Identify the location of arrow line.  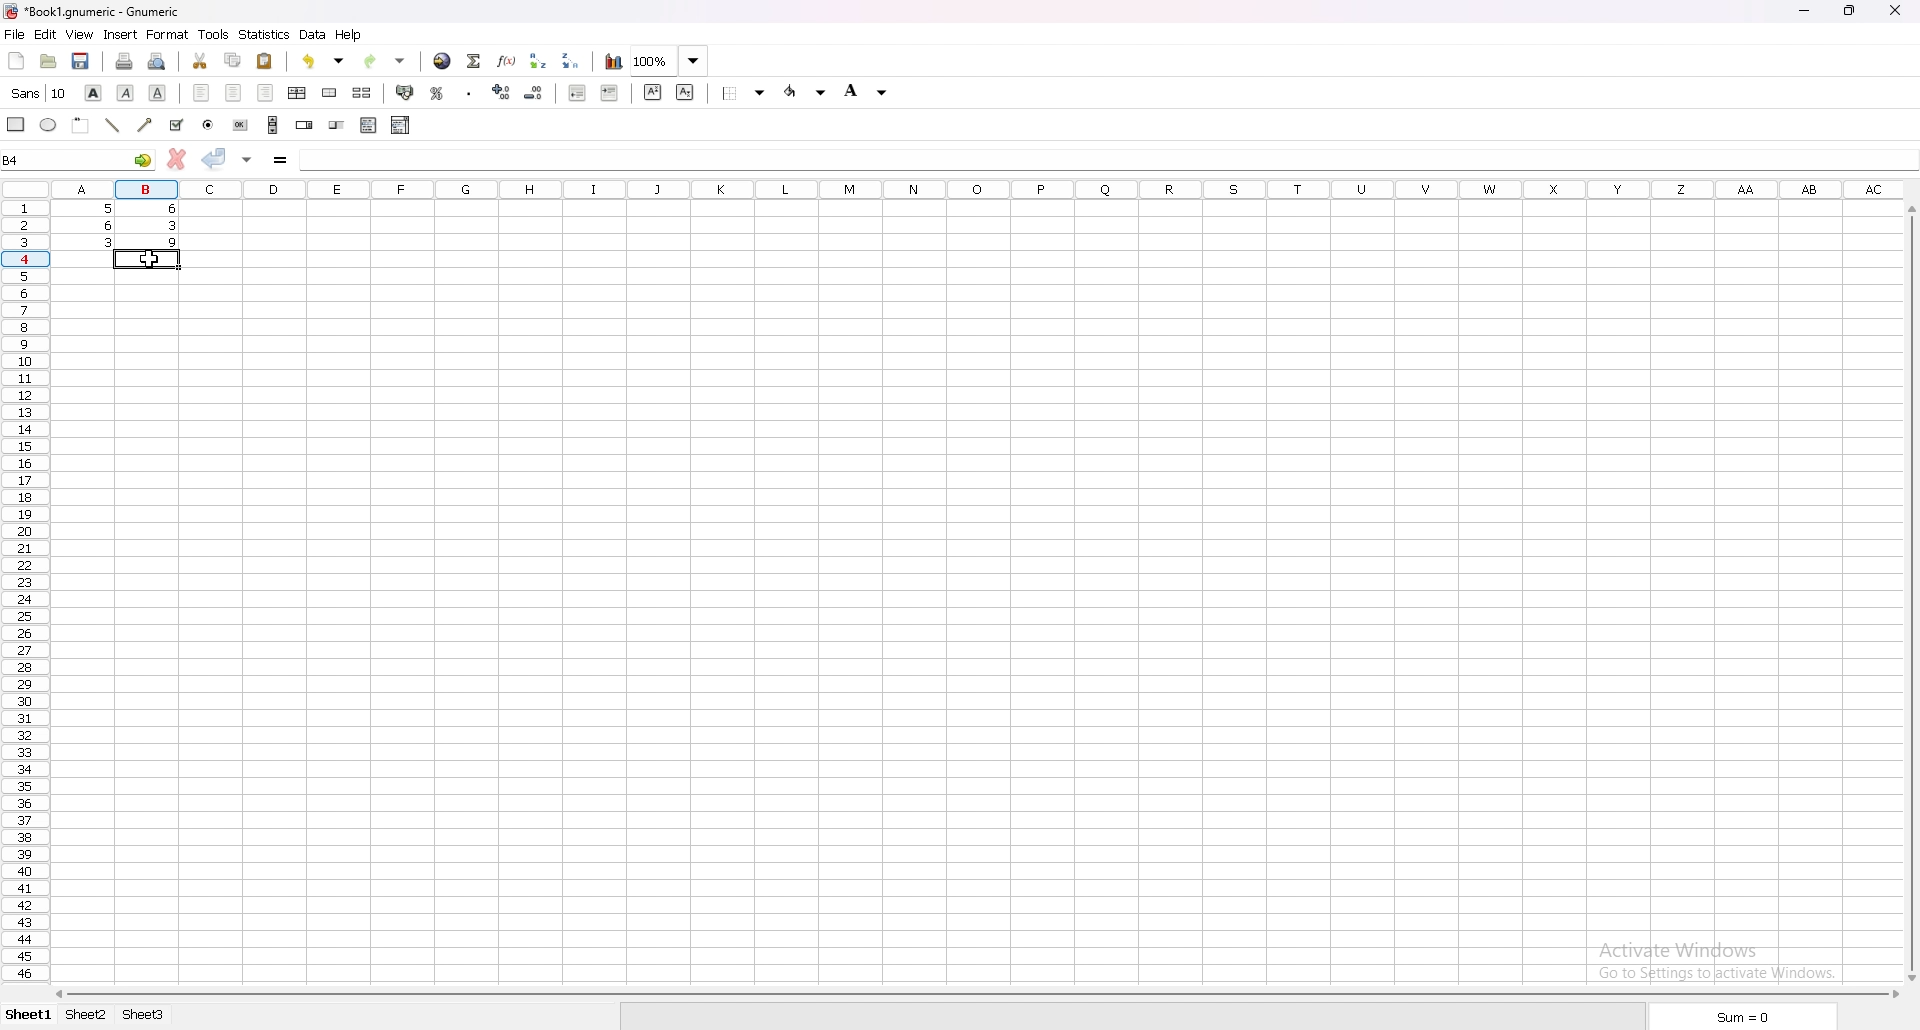
(143, 125).